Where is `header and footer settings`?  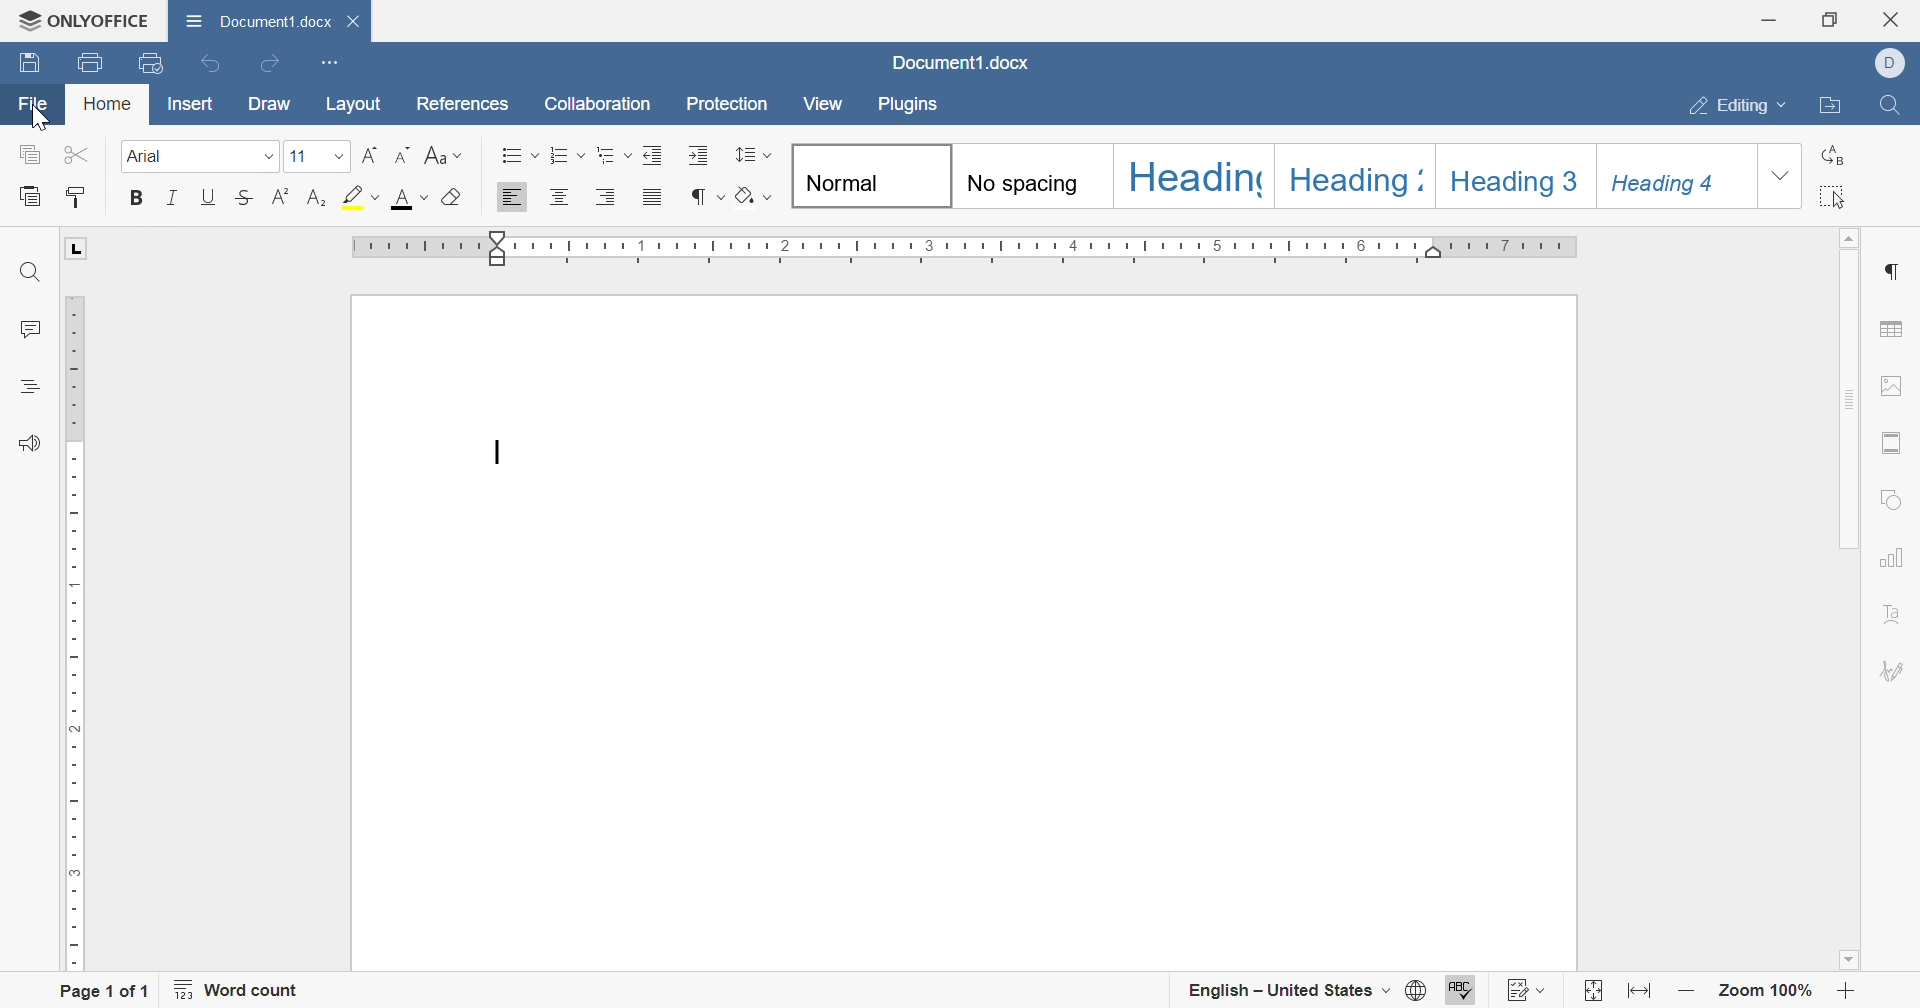
header and footer settings is located at coordinates (1890, 441).